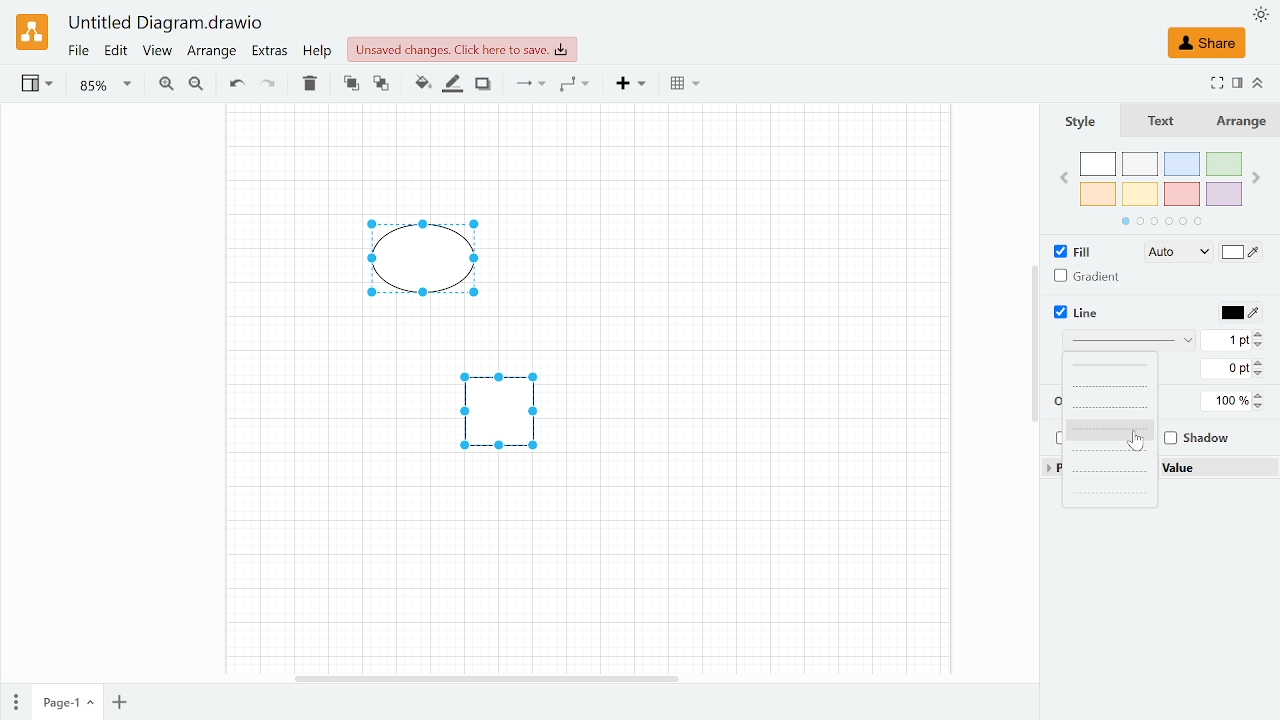 The width and height of the screenshot is (1280, 720). What do you see at coordinates (212, 54) in the screenshot?
I see `Arrange` at bounding box center [212, 54].